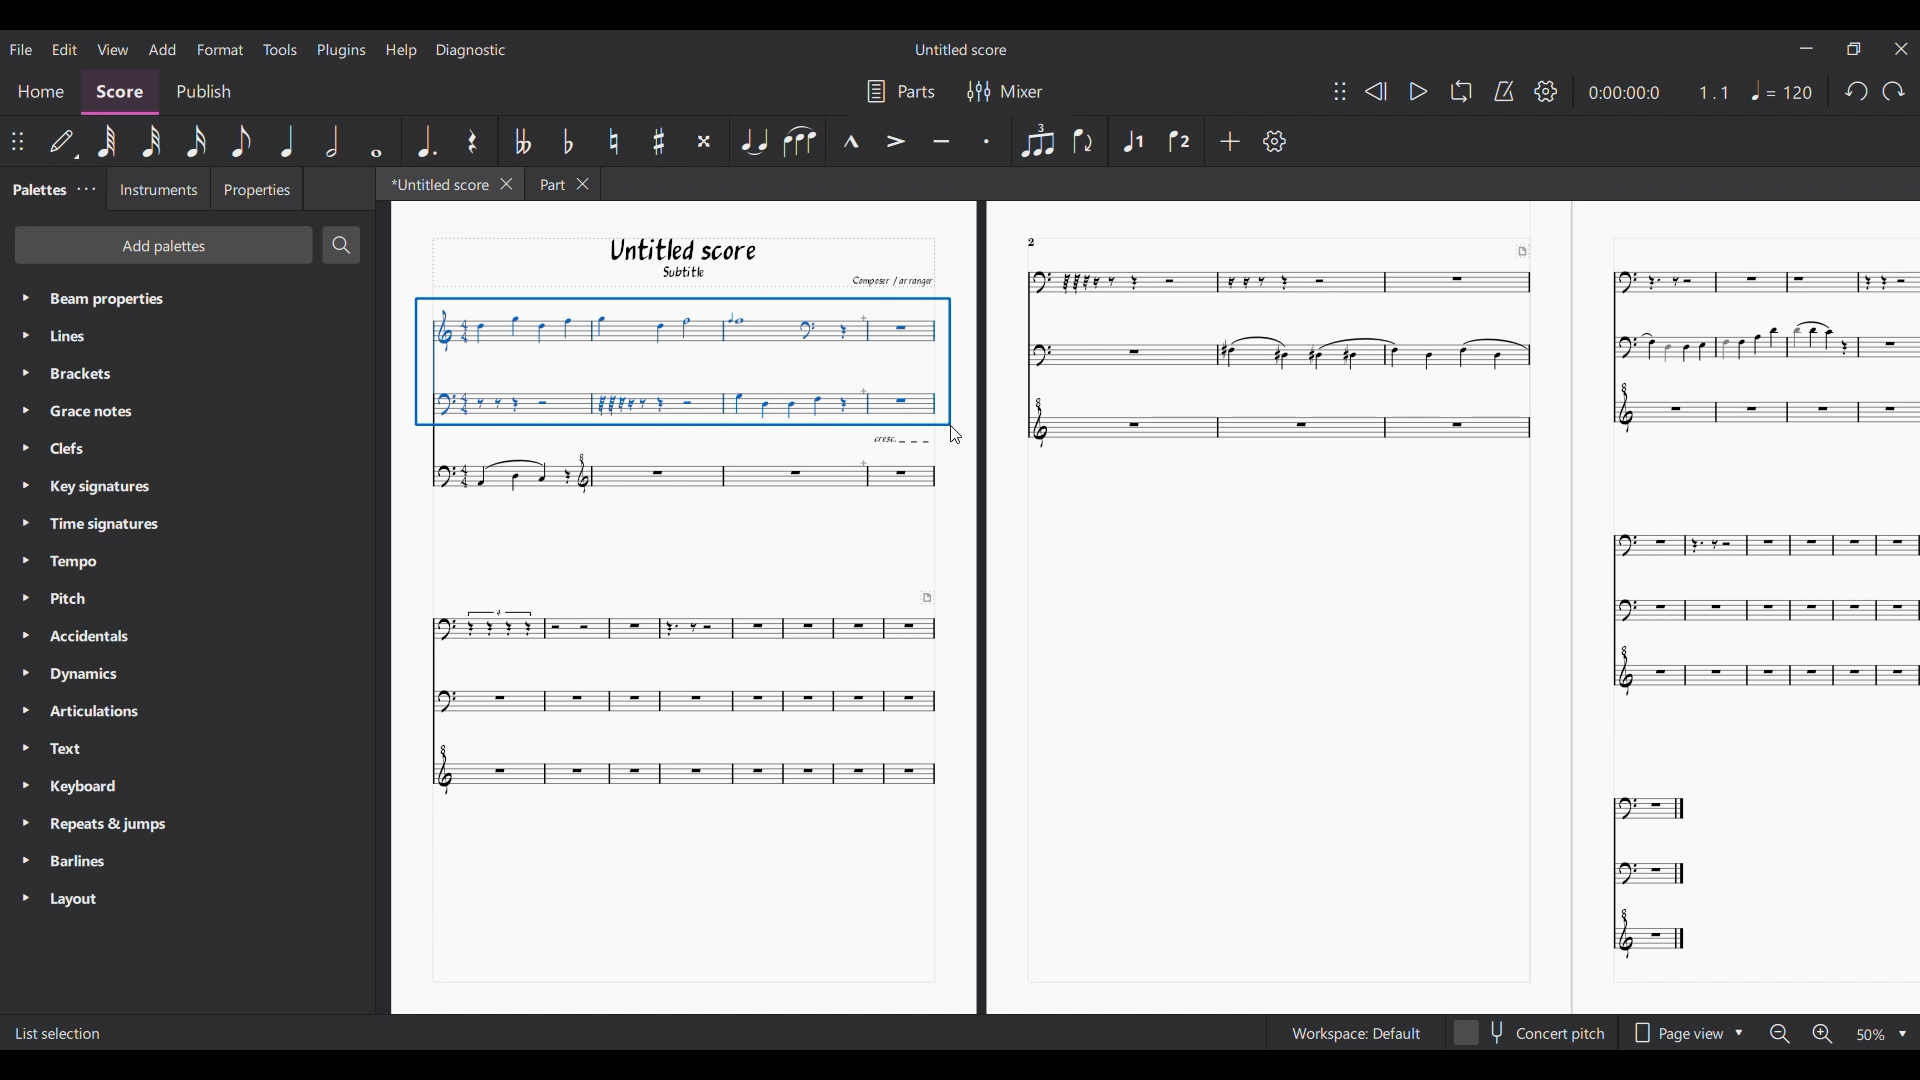 This screenshot has width=1920, height=1080. What do you see at coordinates (567, 141) in the screenshot?
I see `Toggle flat` at bounding box center [567, 141].